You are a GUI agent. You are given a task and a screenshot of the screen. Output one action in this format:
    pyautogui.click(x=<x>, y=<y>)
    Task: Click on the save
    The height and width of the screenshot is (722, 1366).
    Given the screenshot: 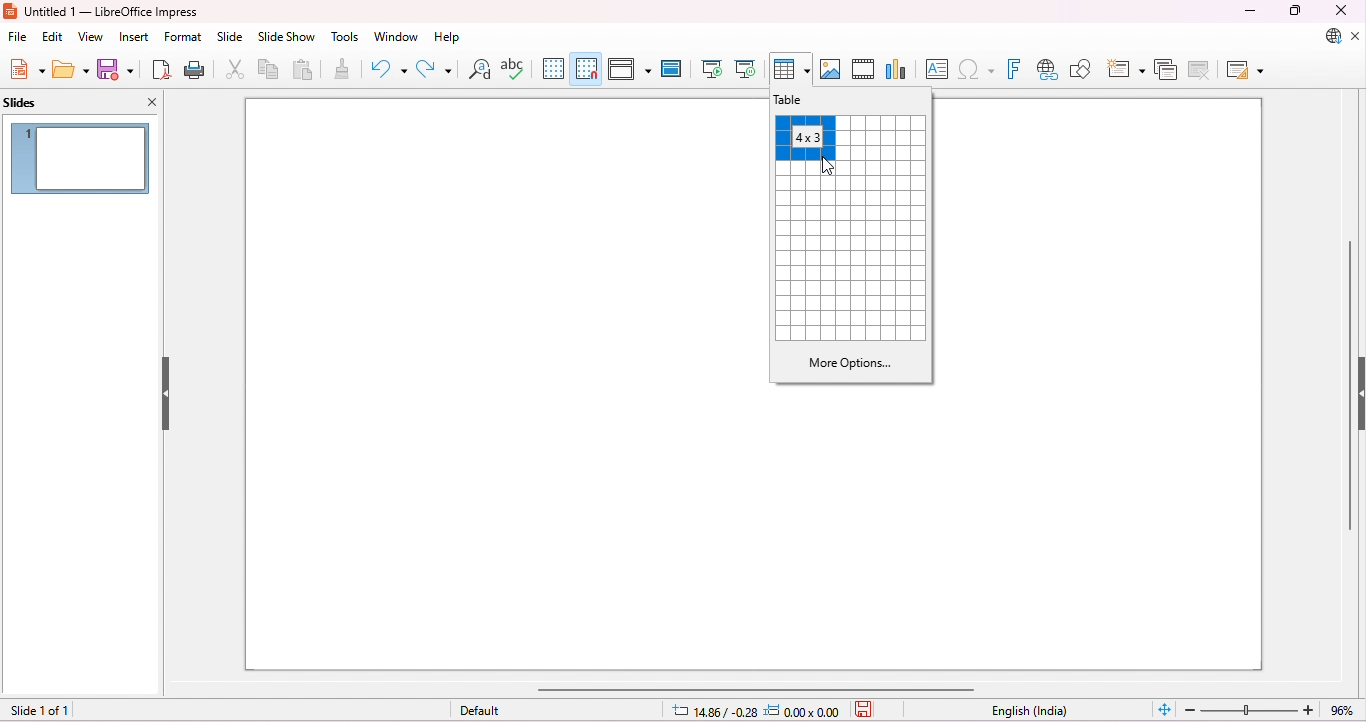 What is the action you would take?
    pyautogui.click(x=116, y=69)
    